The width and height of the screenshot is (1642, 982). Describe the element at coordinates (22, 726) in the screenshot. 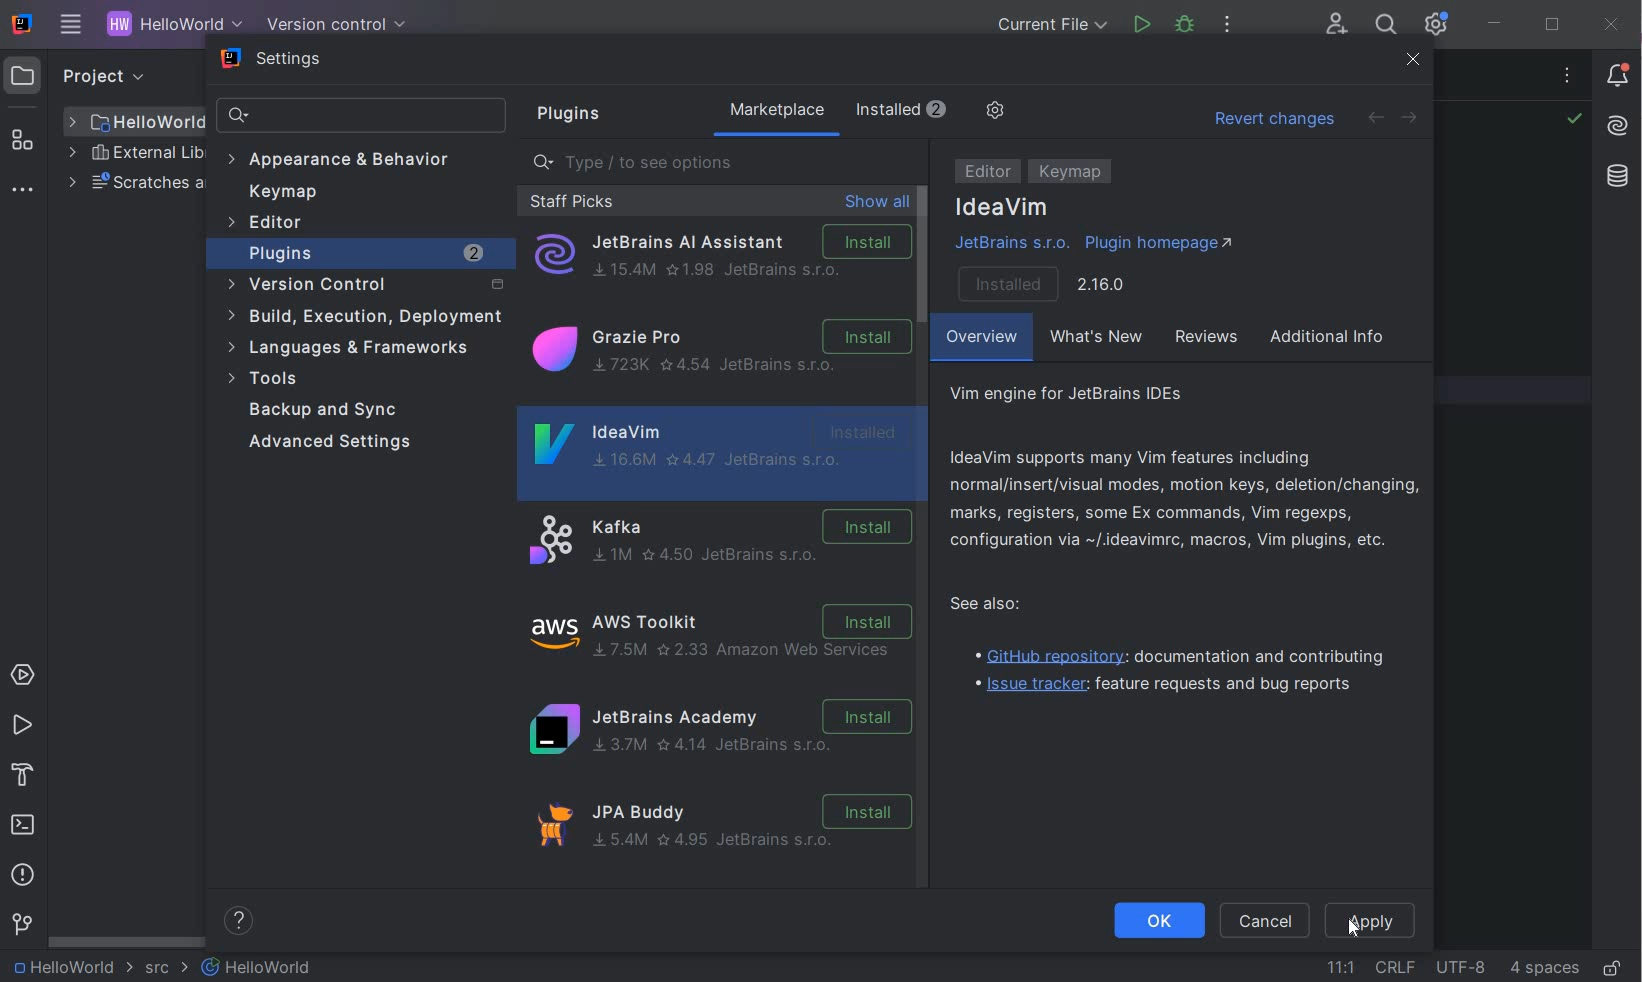

I see `RUN` at that location.